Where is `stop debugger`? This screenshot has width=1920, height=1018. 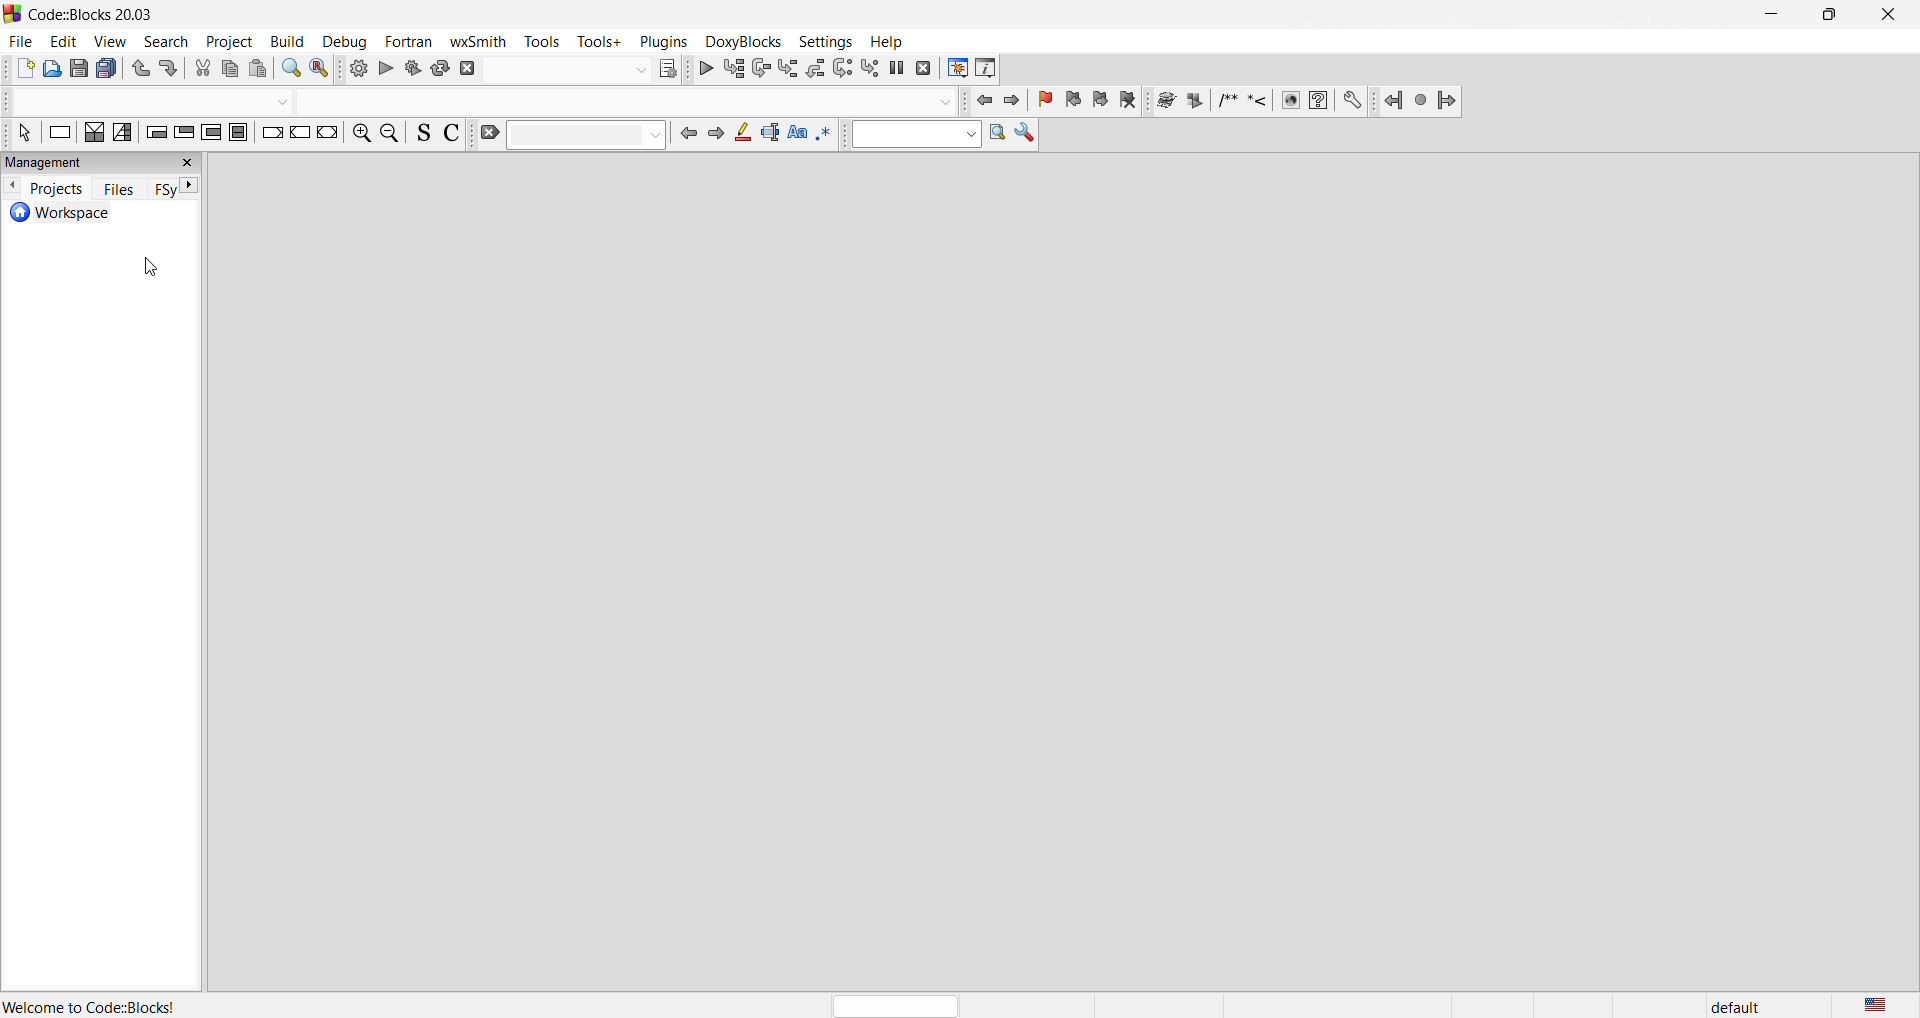
stop debugger is located at coordinates (924, 68).